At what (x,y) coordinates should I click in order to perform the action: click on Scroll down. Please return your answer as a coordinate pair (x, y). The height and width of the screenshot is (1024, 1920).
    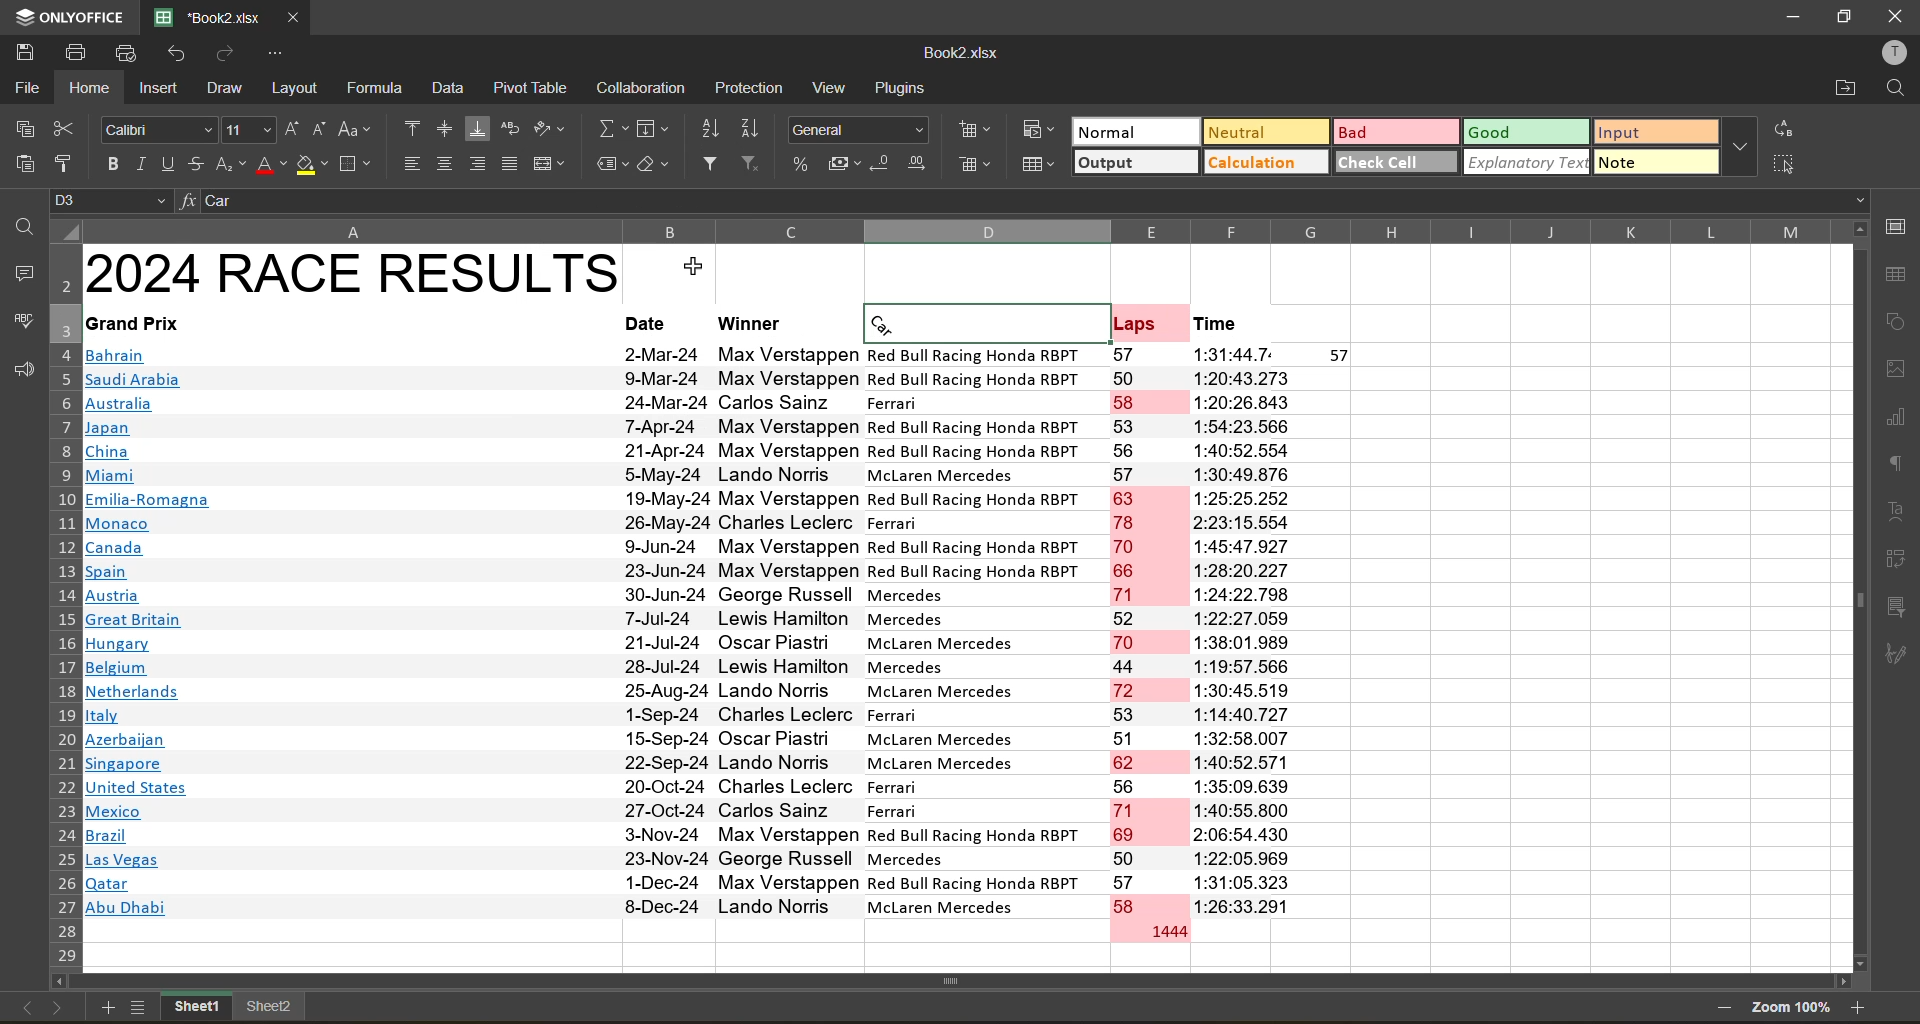
    Looking at the image, I should click on (1858, 964).